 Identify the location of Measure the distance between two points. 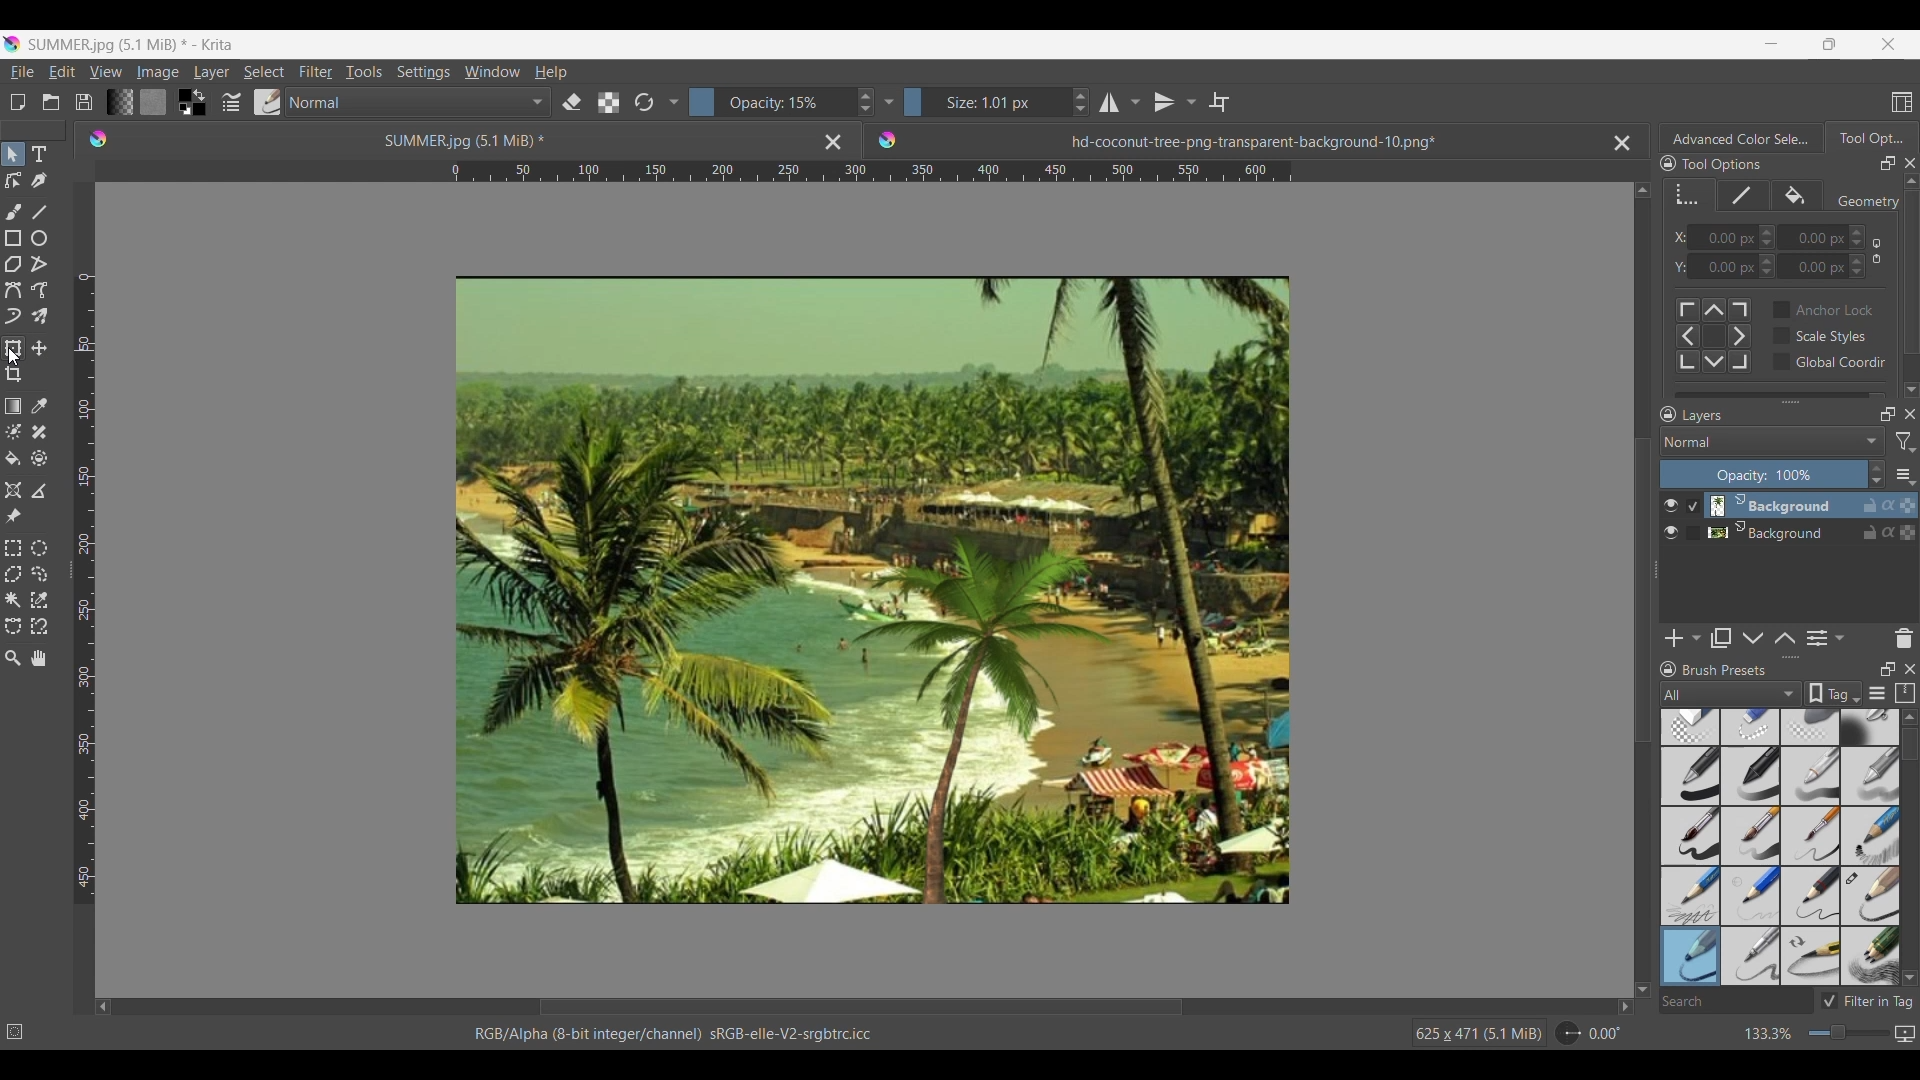
(39, 490).